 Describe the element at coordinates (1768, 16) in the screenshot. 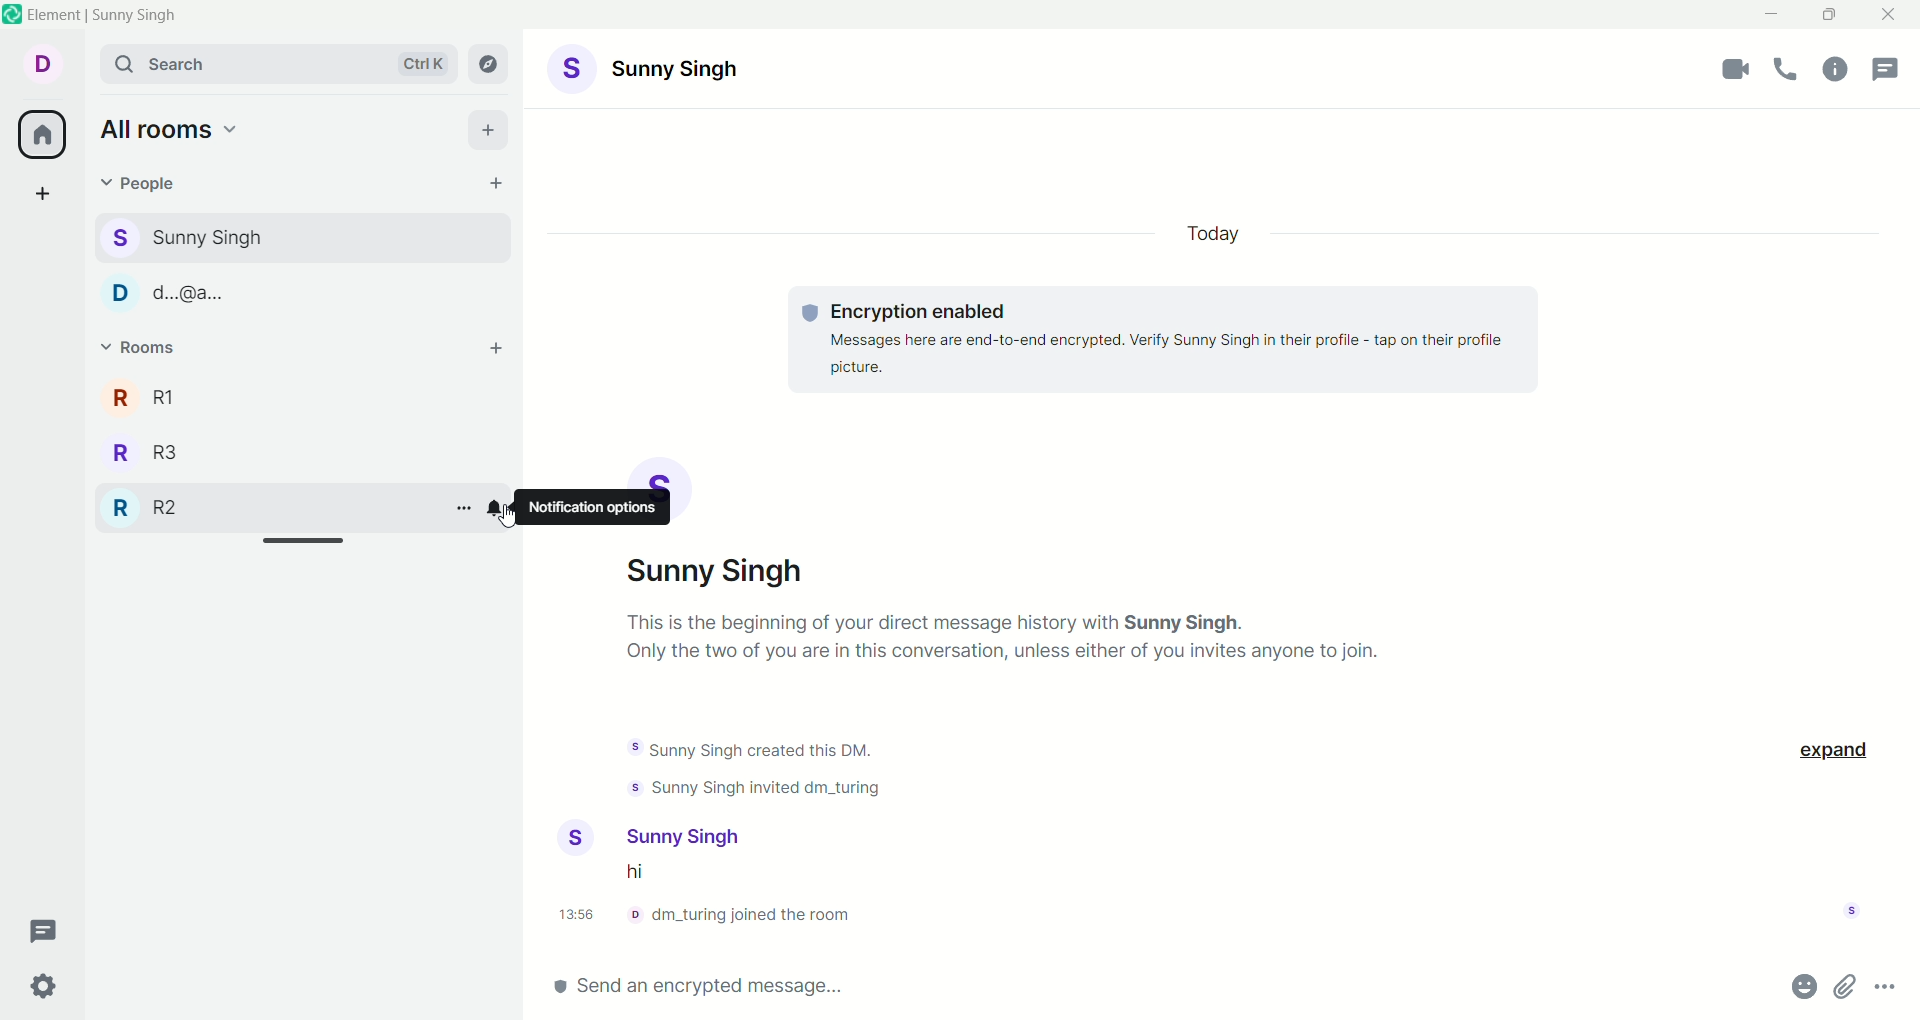

I see `minimize` at that location.